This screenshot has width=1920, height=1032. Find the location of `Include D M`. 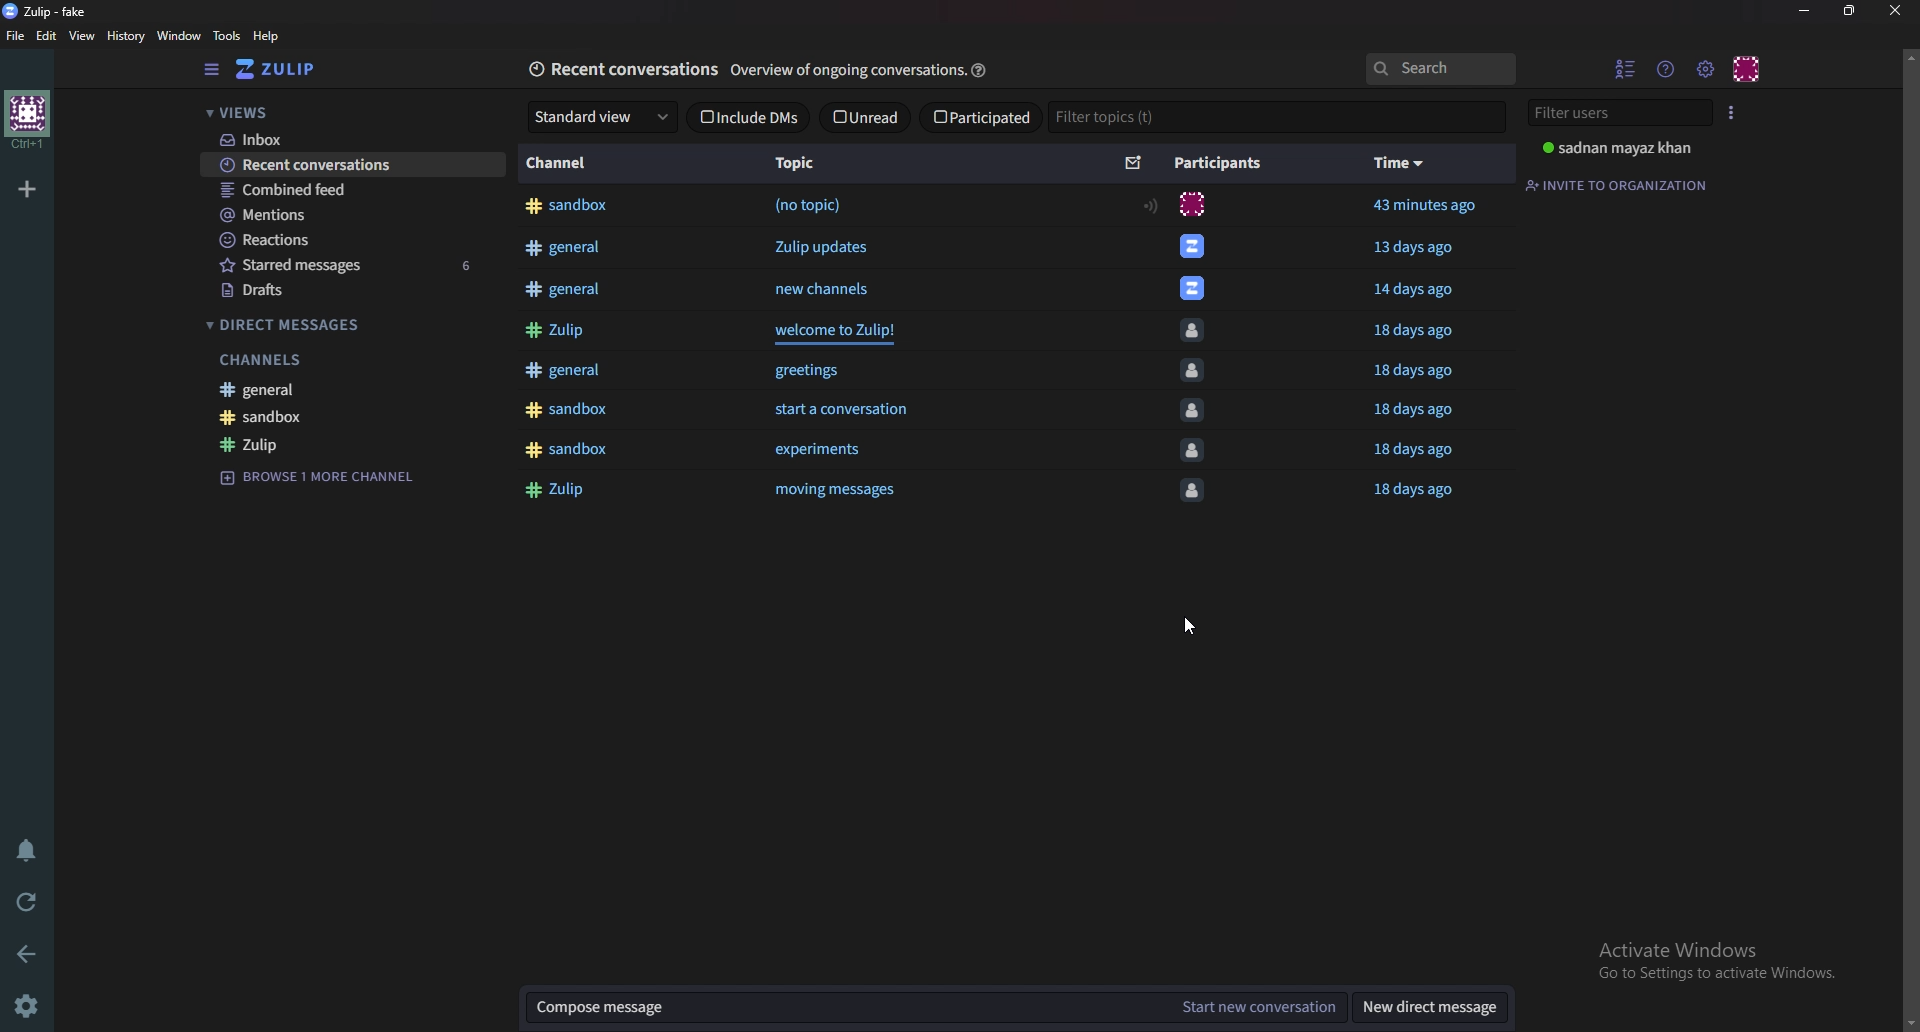

Include D M is located at coordinates (748, 120).